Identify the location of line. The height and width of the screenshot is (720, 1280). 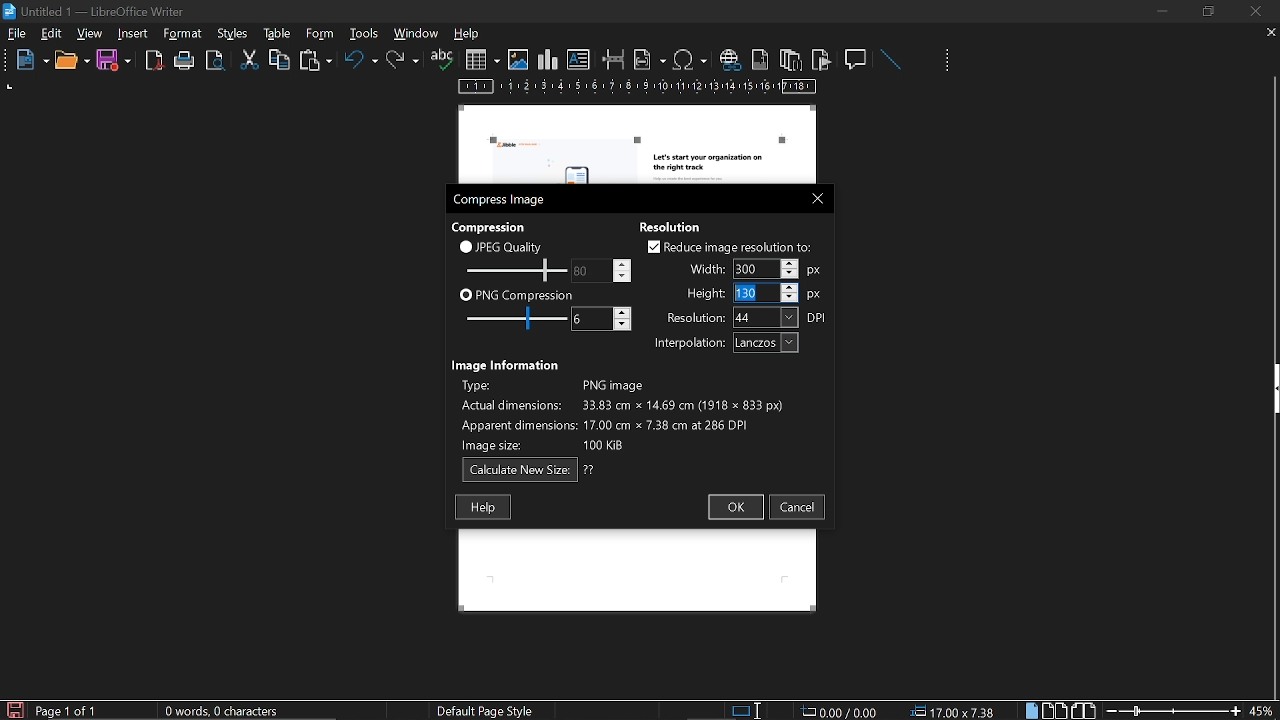
(890, 60).